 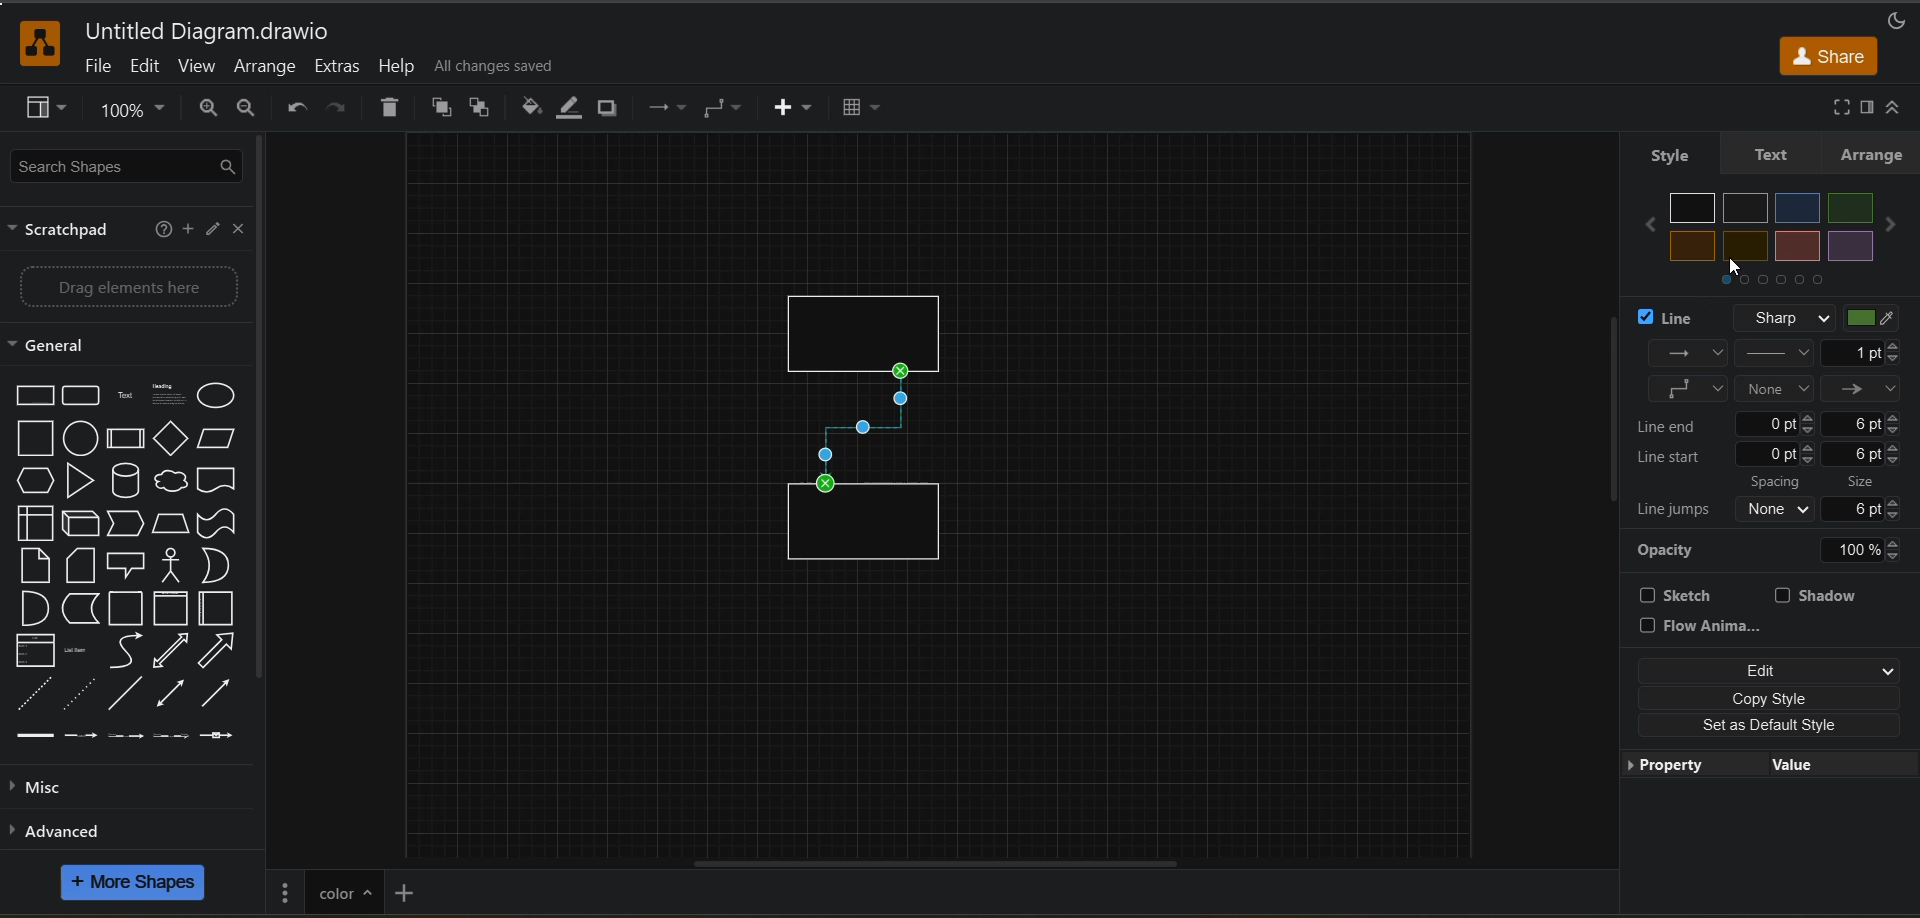 I want to click on fill color, so click(x=533, y=108).